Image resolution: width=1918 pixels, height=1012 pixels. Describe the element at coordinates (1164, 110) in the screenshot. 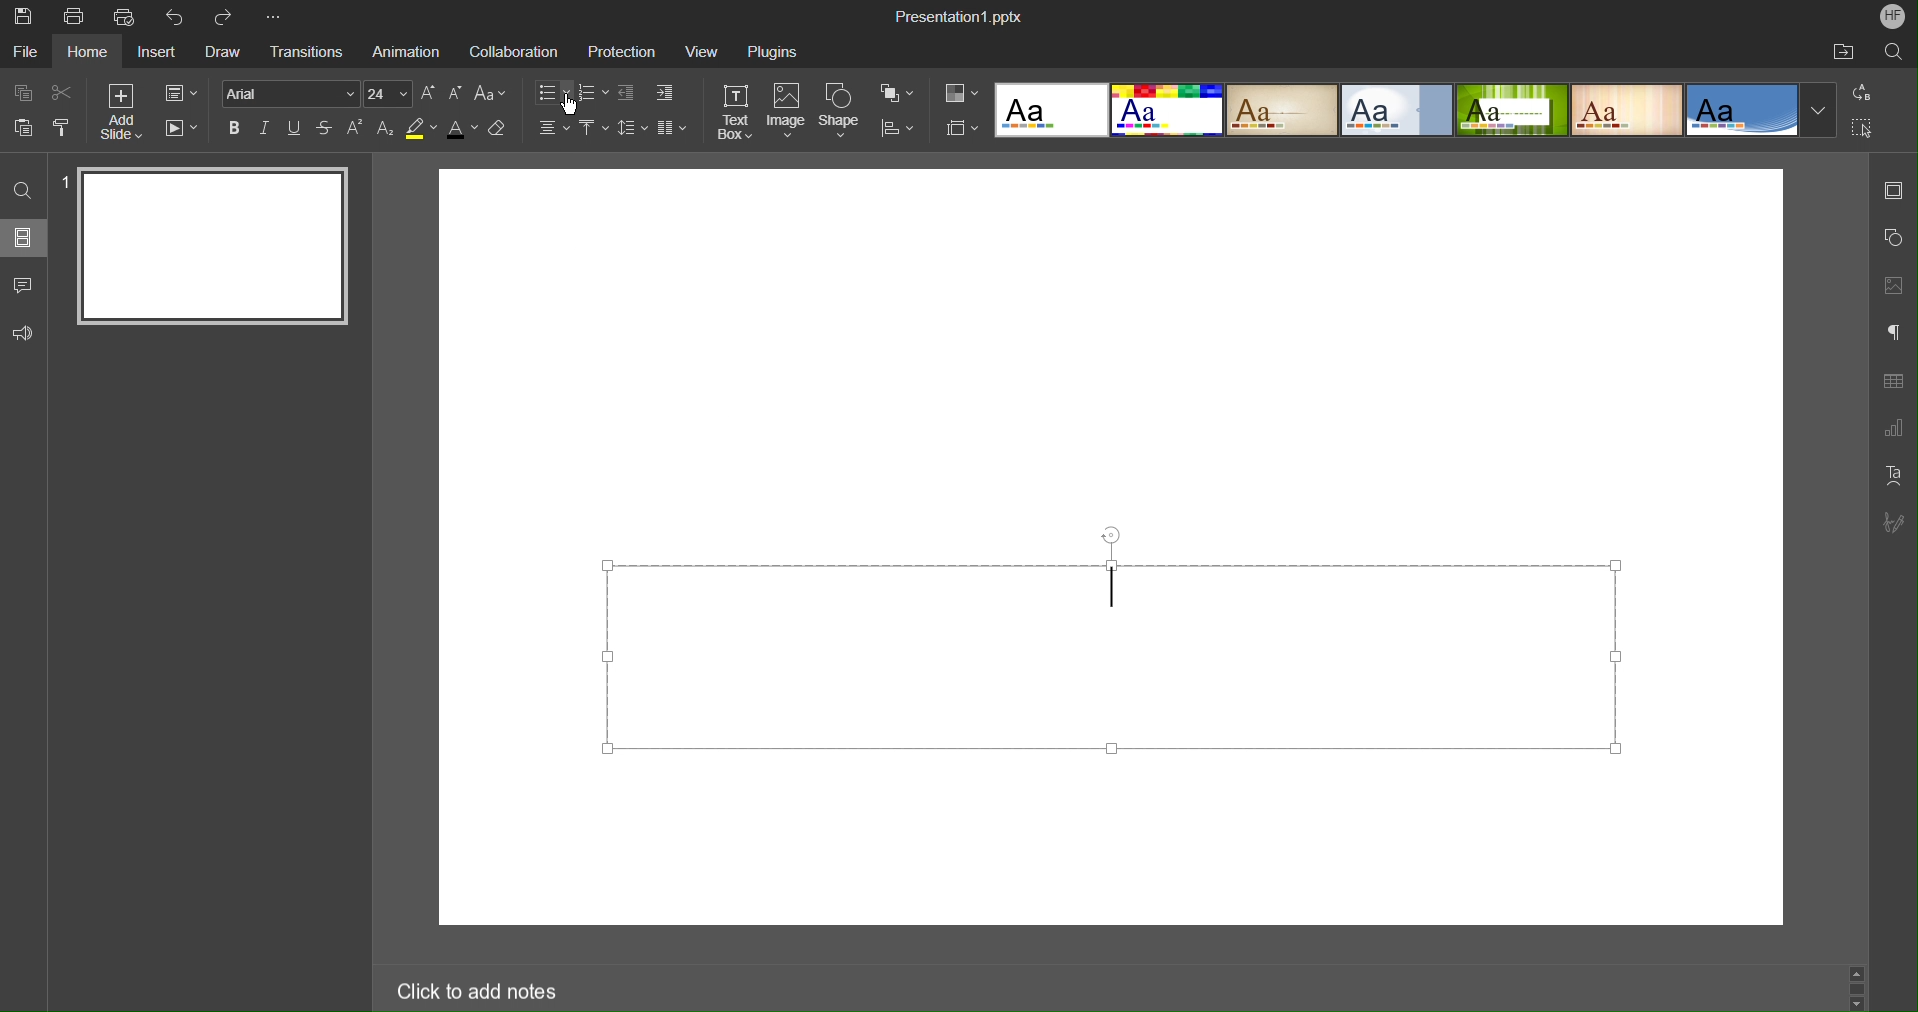

I see `template` at that location.